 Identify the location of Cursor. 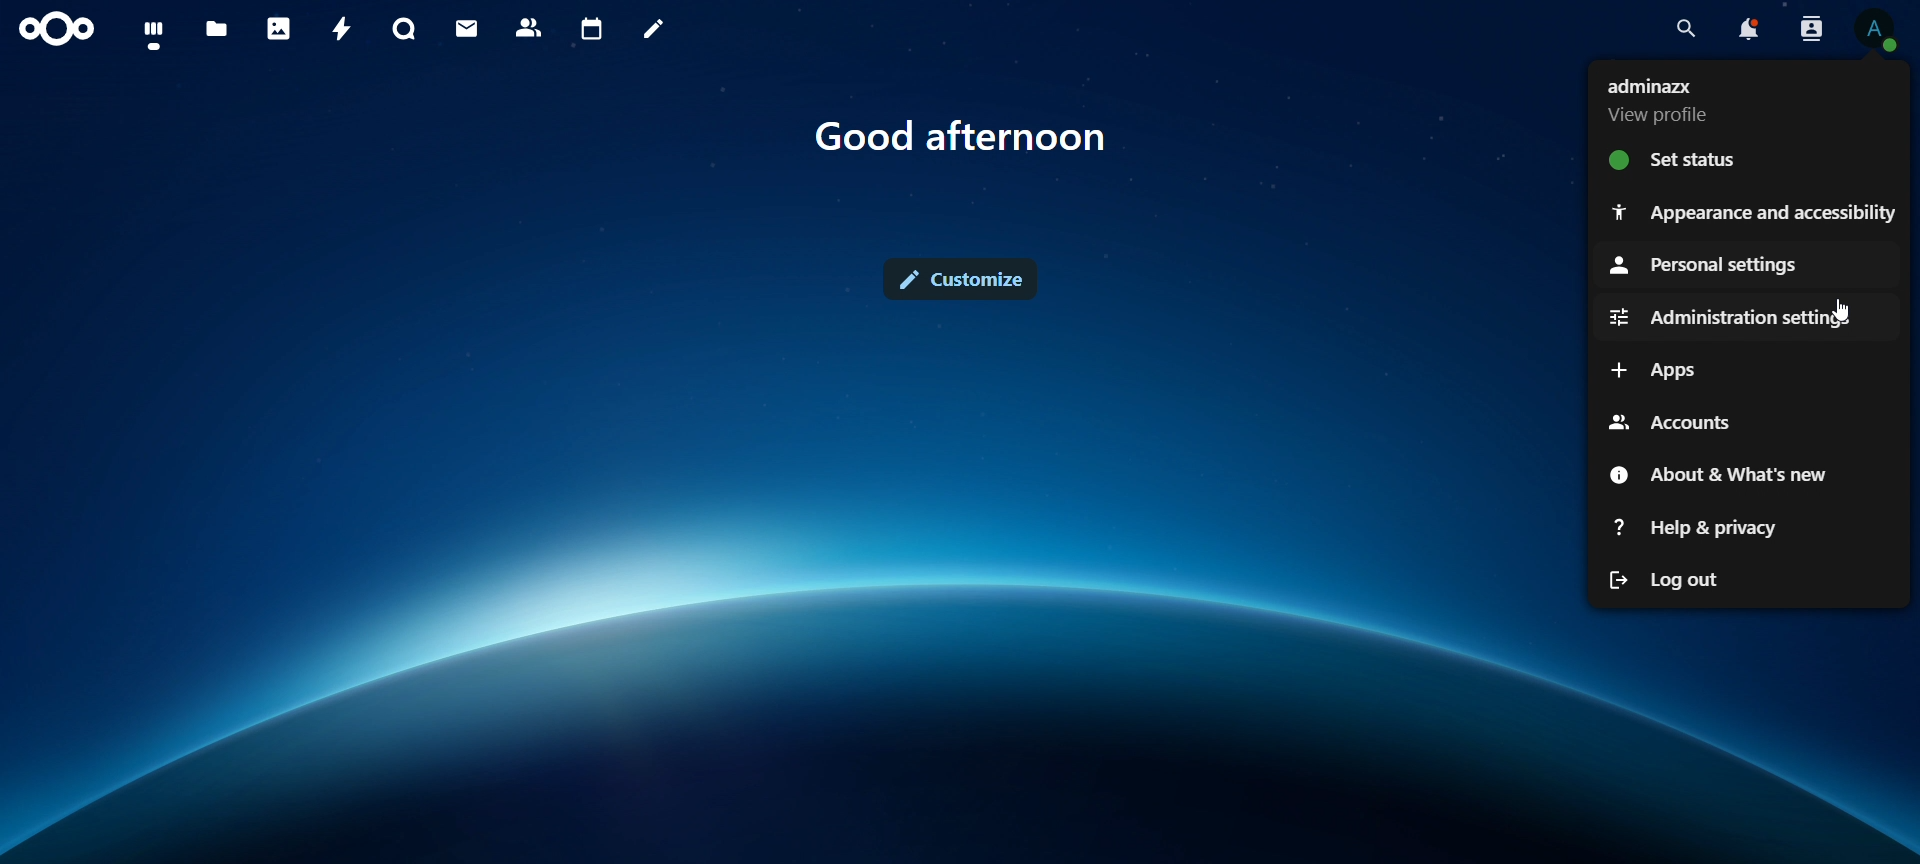
(1840, 304).